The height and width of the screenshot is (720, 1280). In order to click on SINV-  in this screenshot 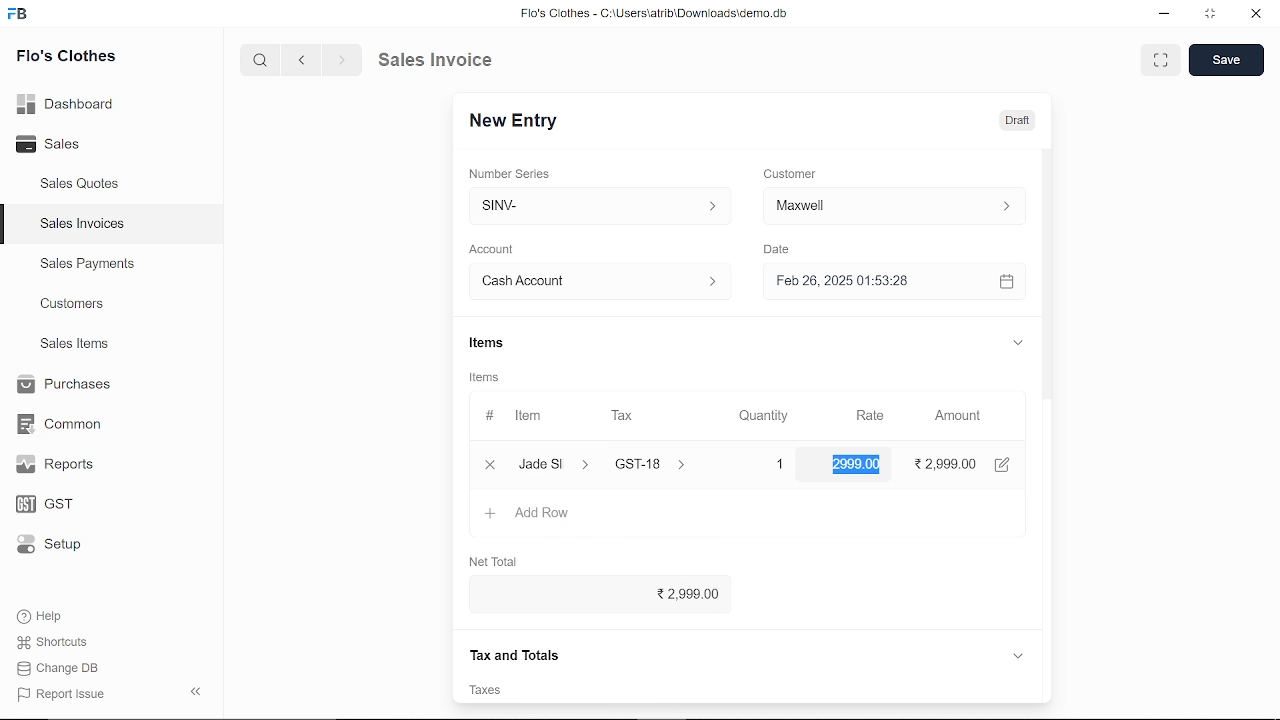, I will do `click(595, 206)`.